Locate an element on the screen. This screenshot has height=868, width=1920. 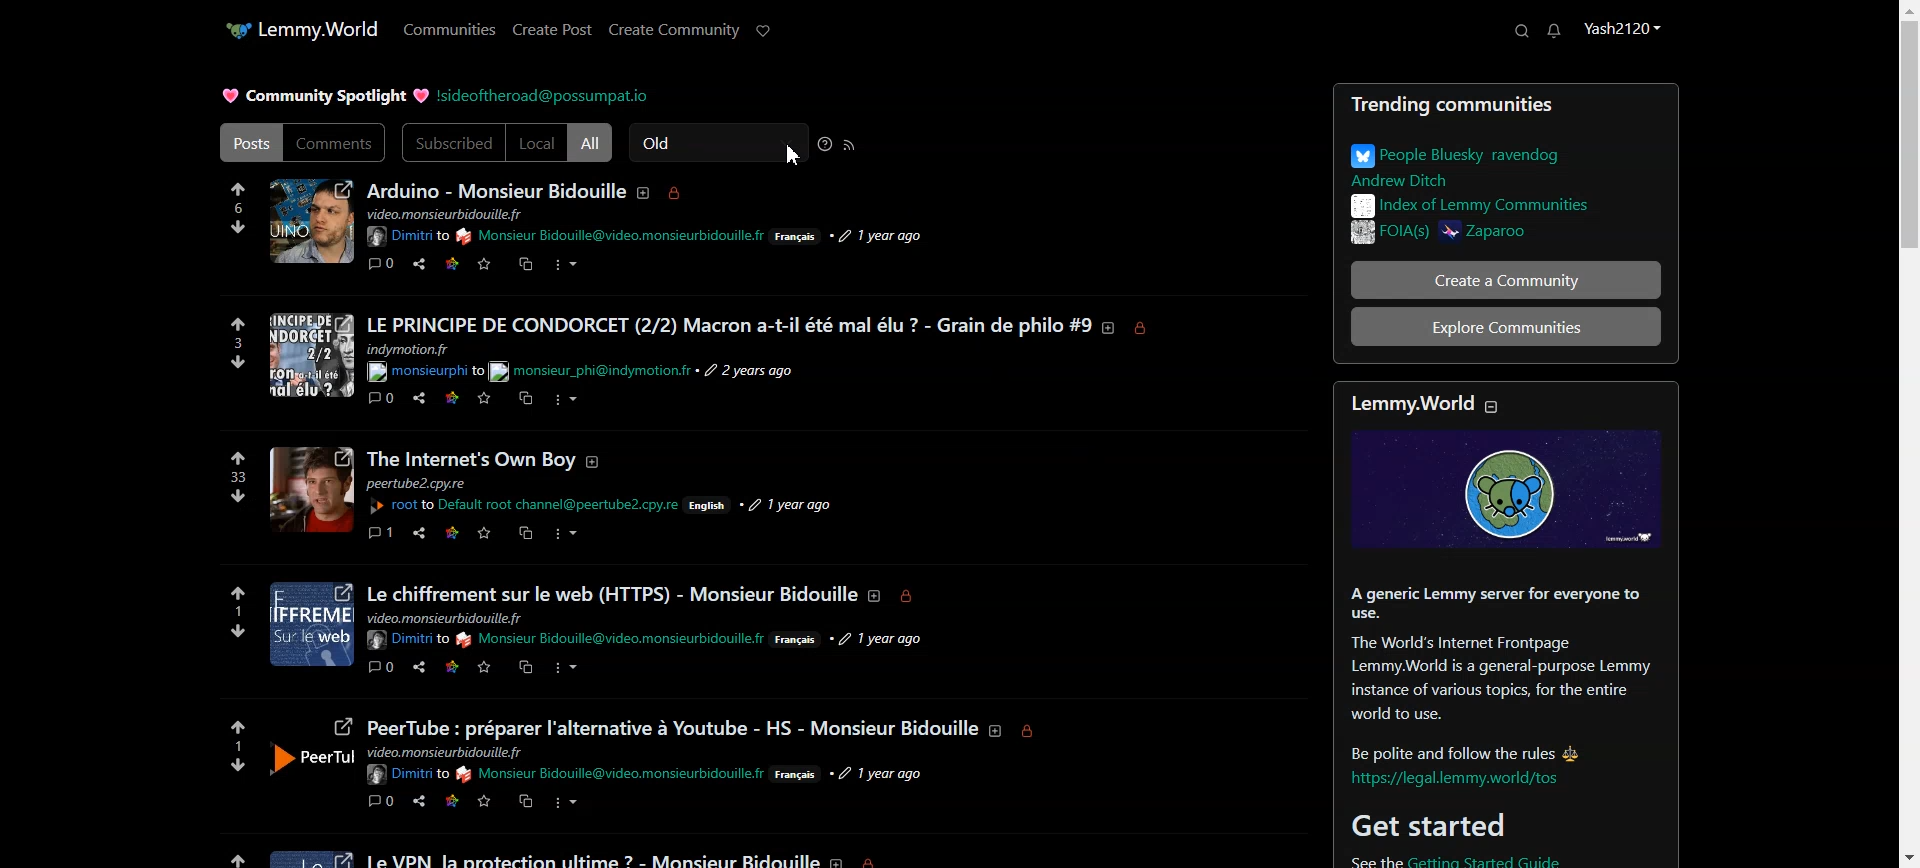
share is located at coordinates (419, 798).